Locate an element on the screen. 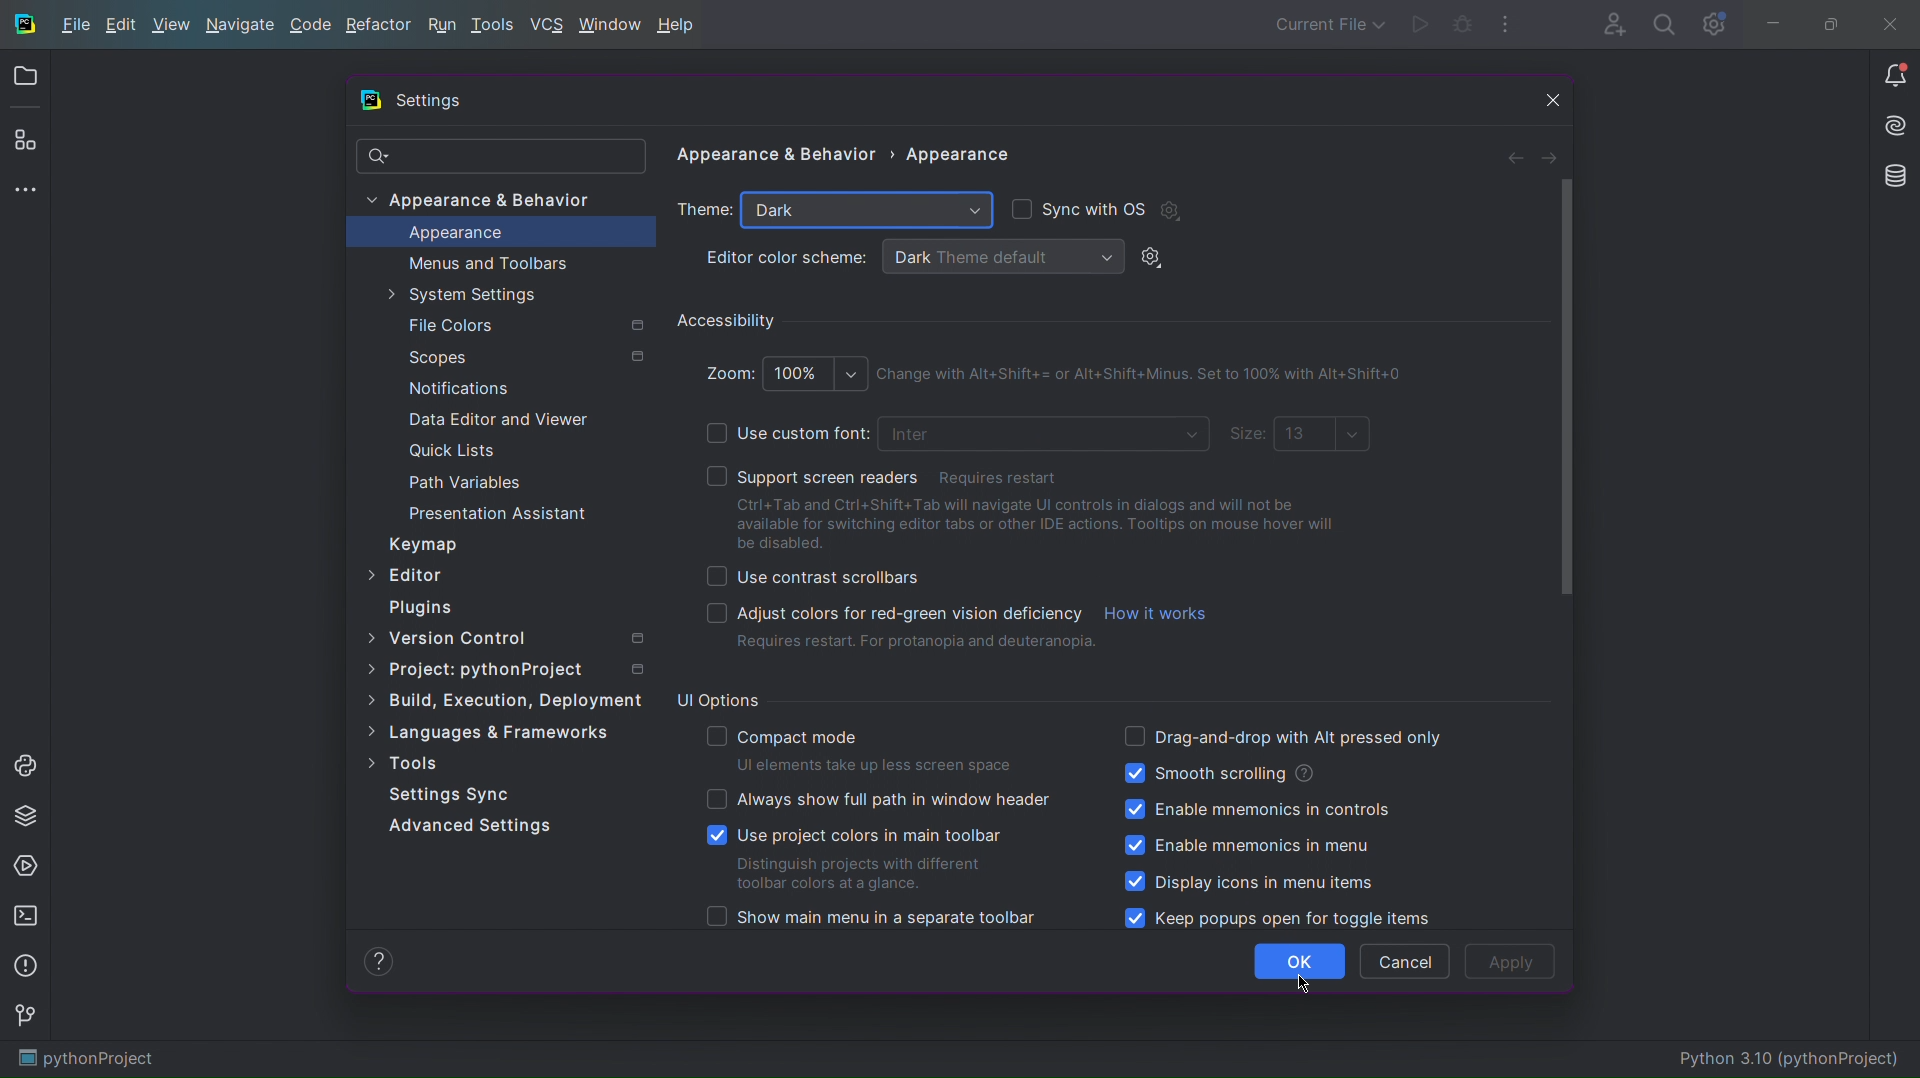  File Colors is located at coordinates (523, 325).